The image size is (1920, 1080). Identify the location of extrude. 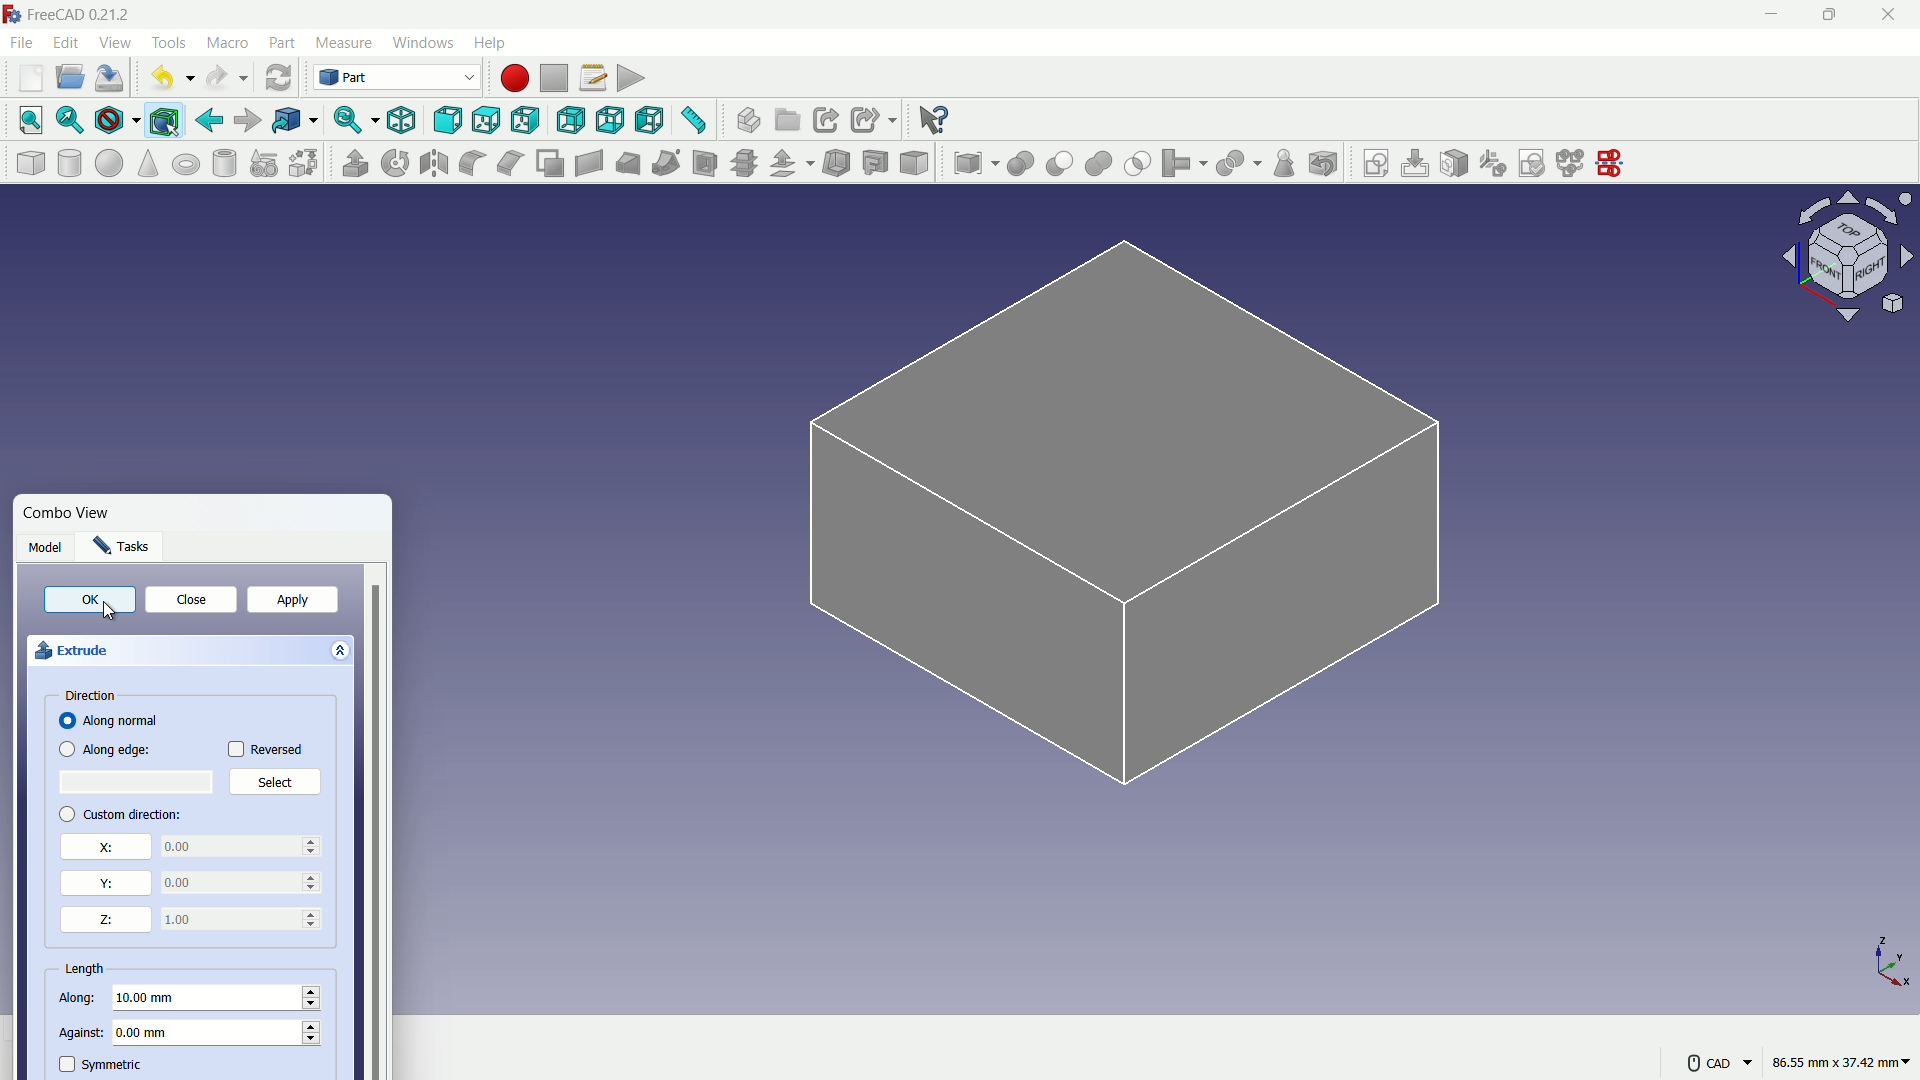
(356, 162).